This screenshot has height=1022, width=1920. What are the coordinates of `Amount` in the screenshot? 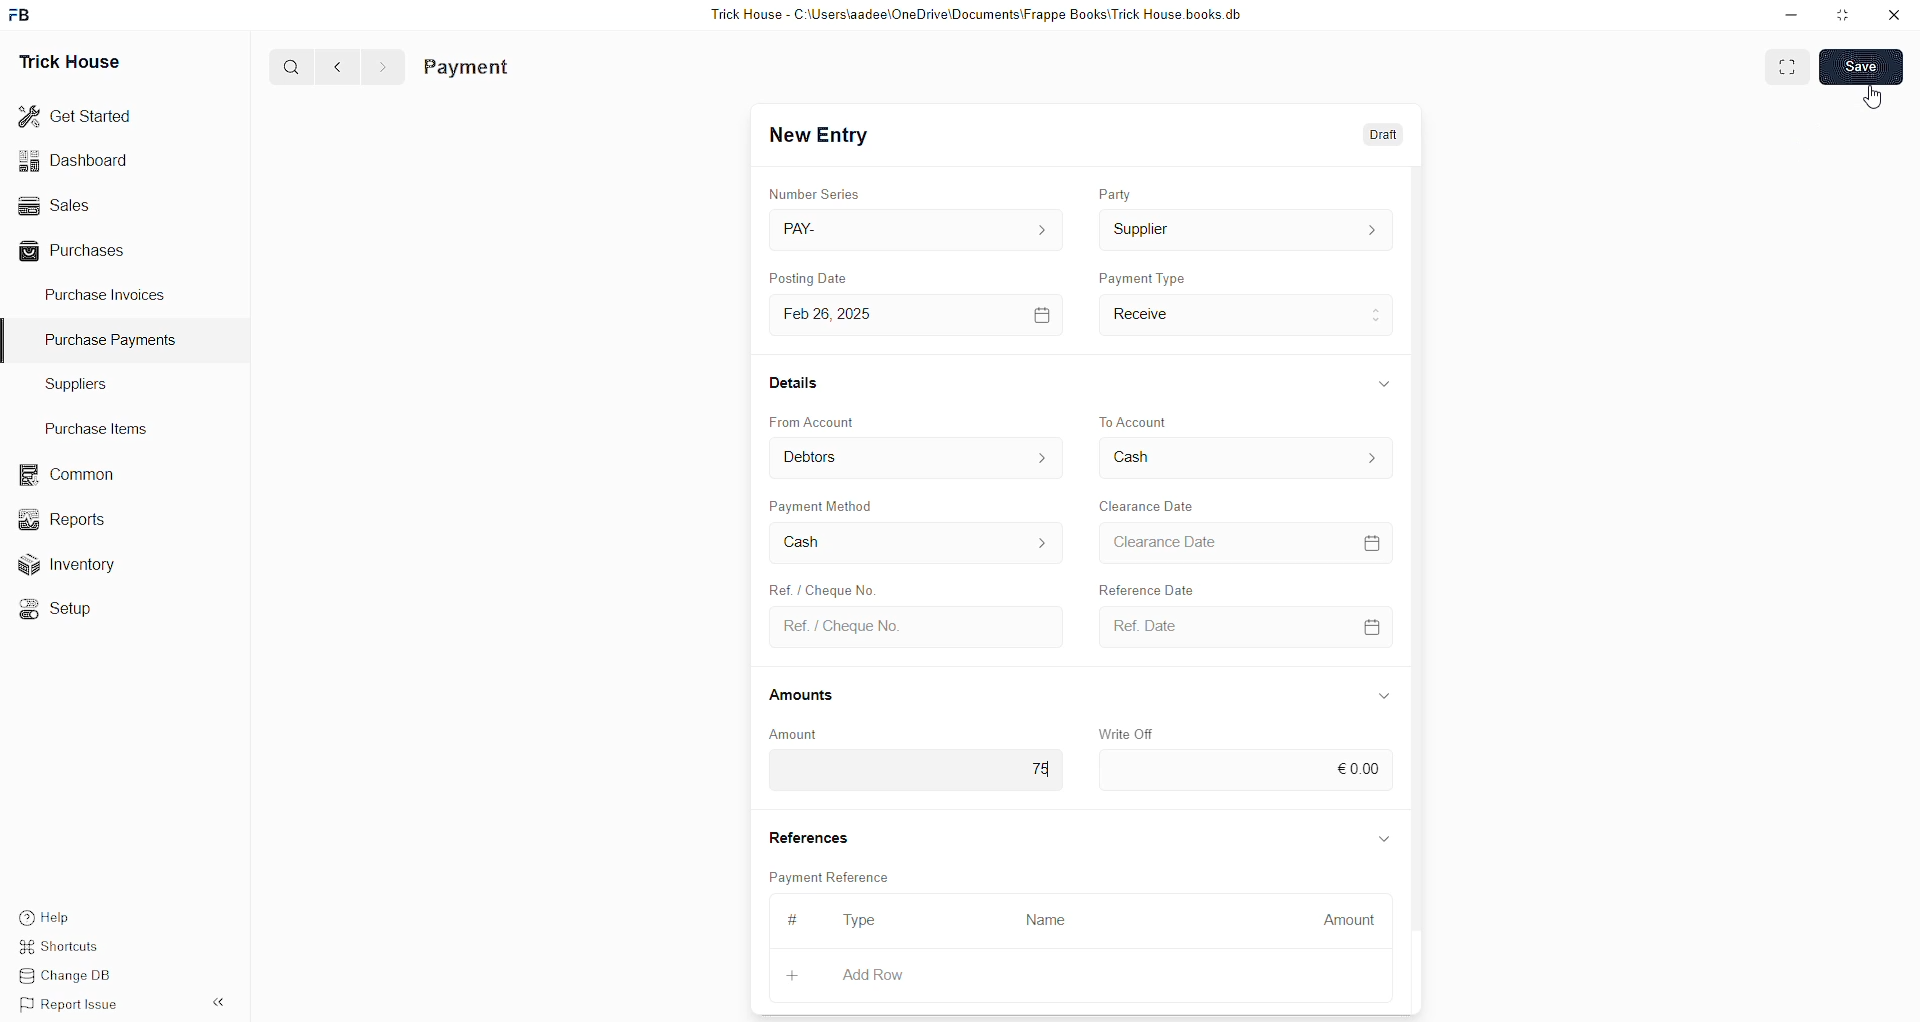 It's located at (805, 733).